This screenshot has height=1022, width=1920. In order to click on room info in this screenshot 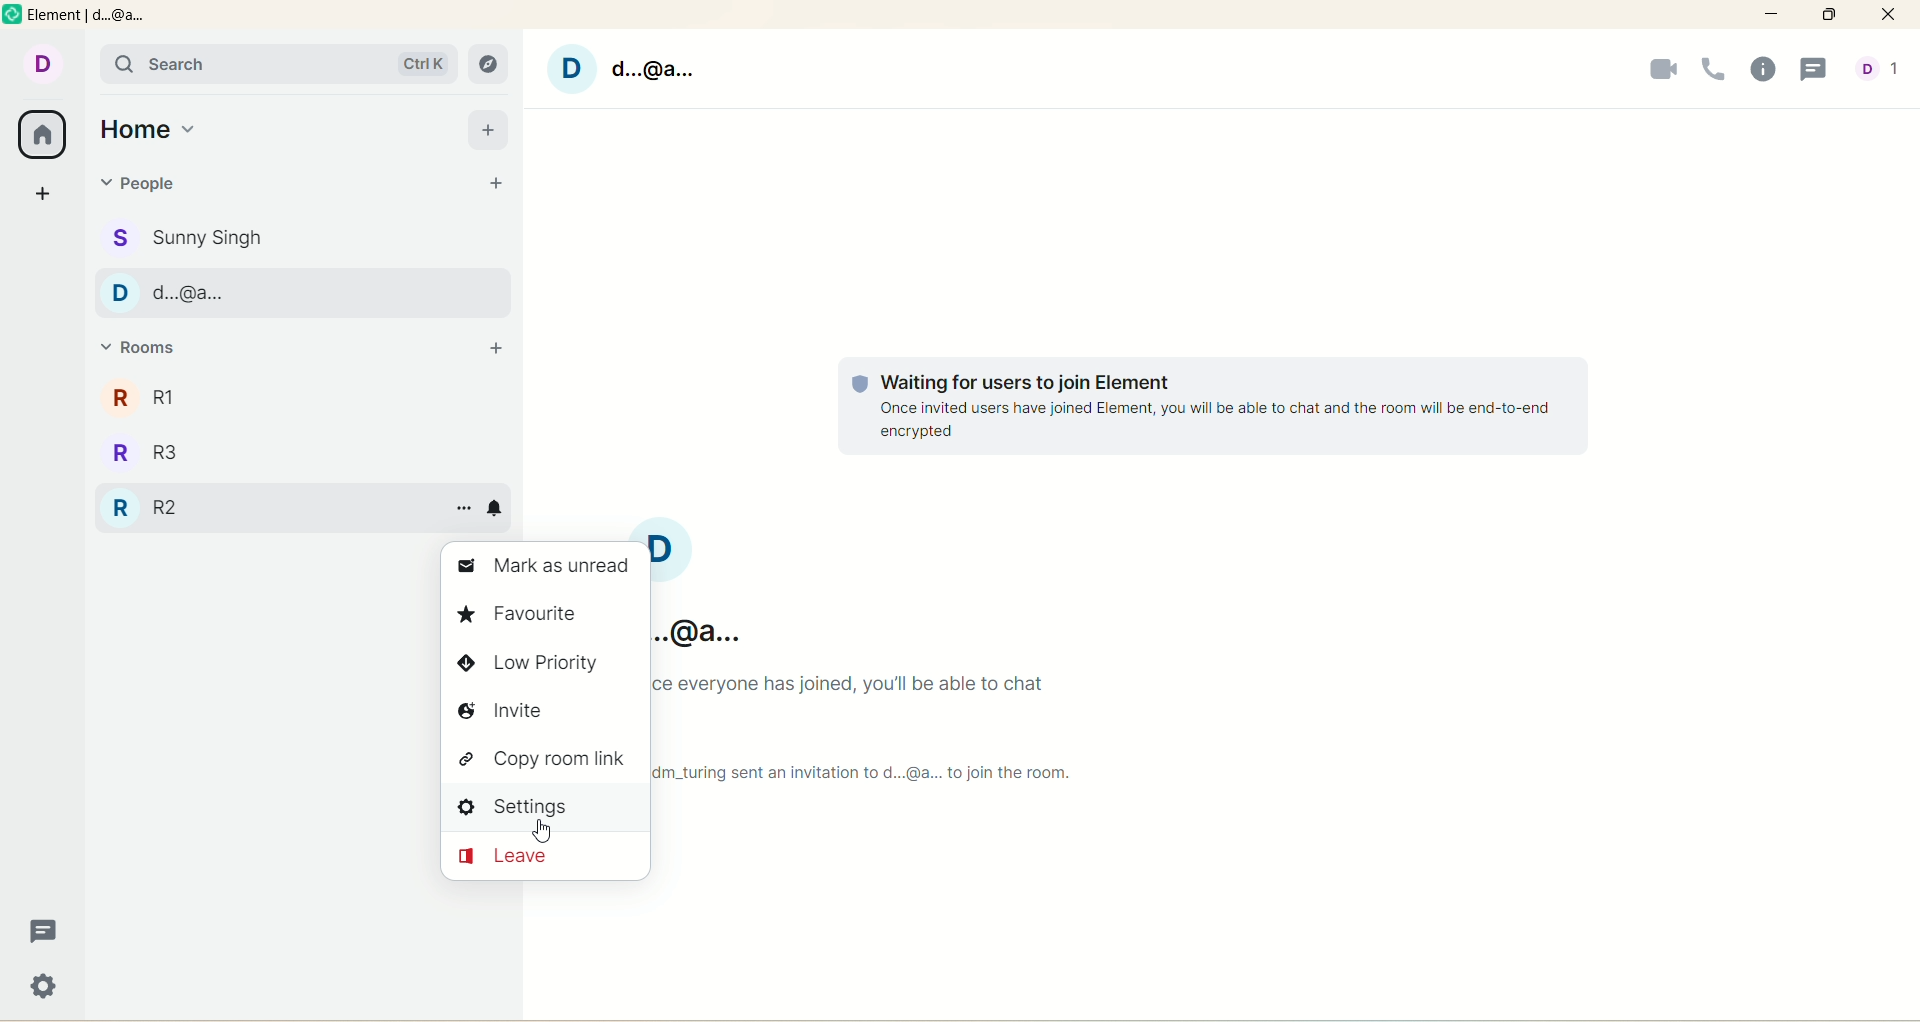, I will do `click(1767, 71)`.